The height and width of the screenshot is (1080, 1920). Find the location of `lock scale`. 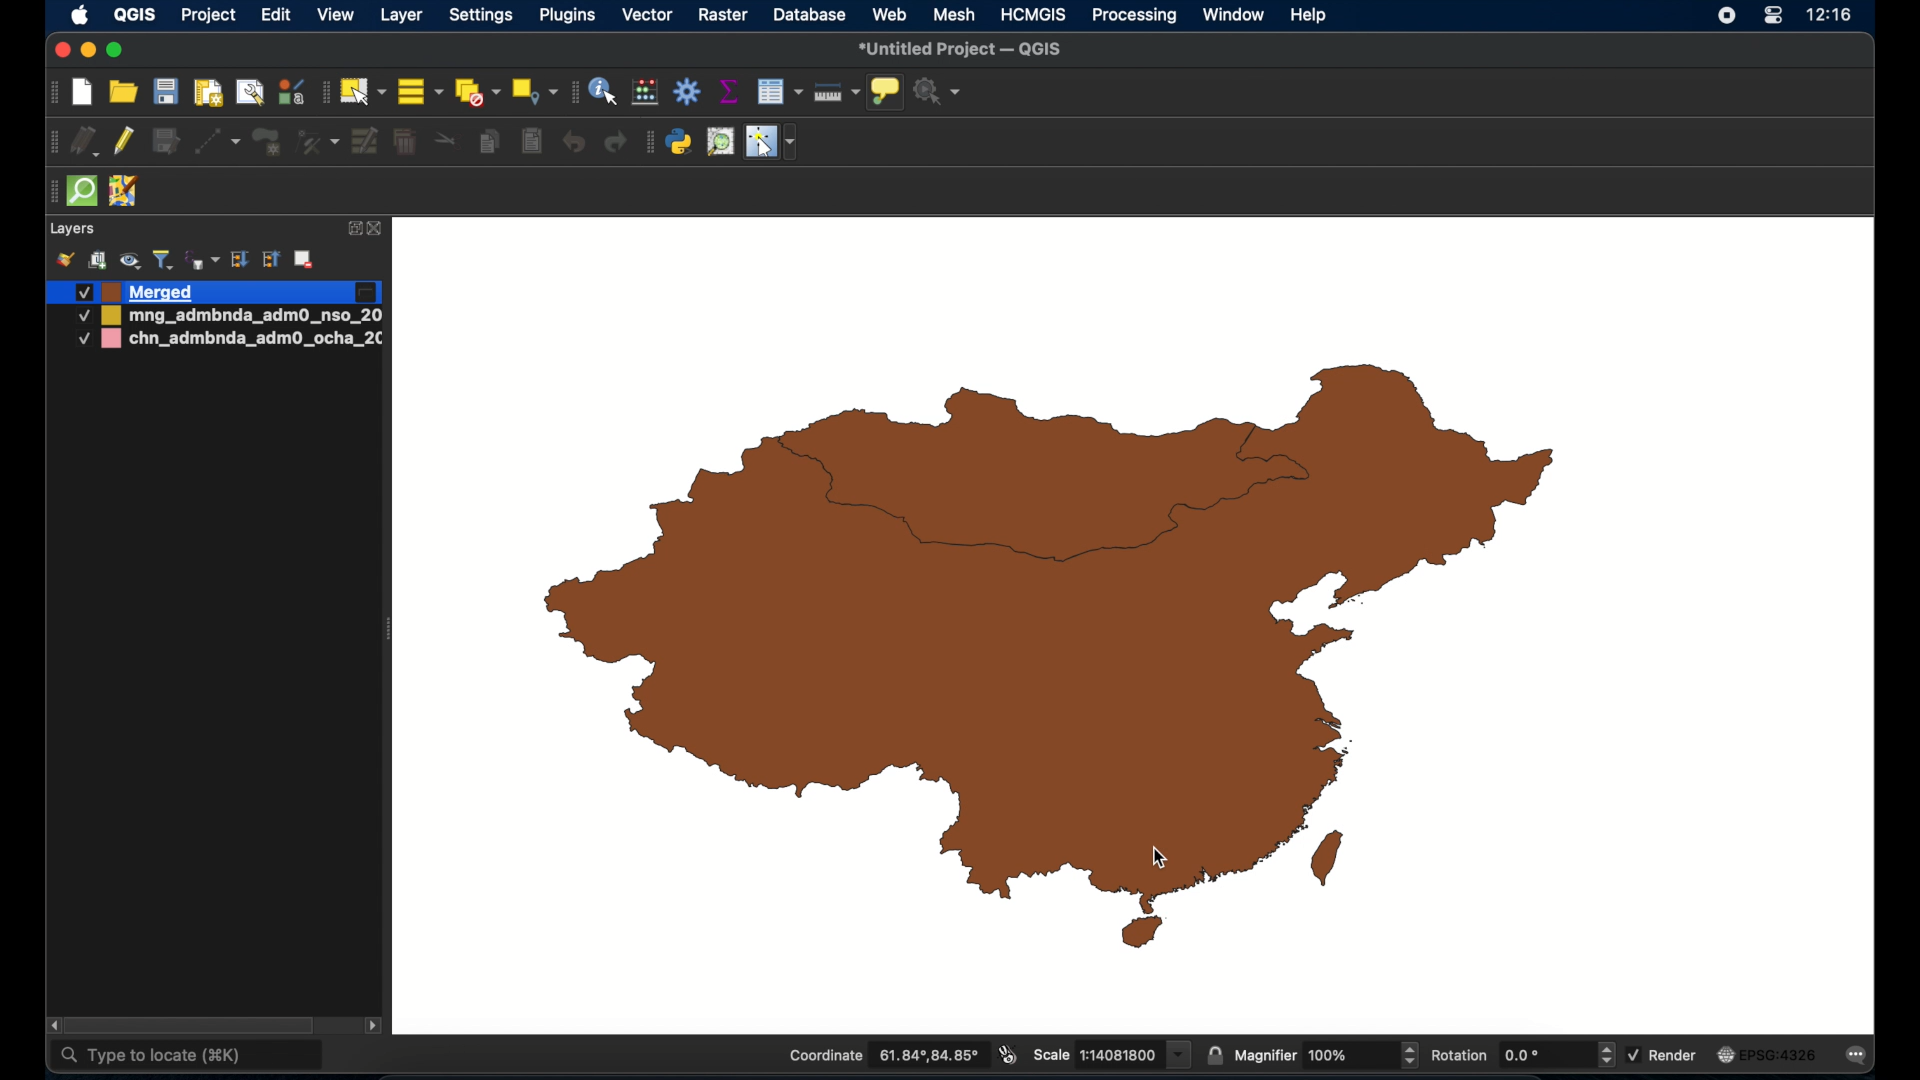

lock scale is located at coordinates (1214, 1053).